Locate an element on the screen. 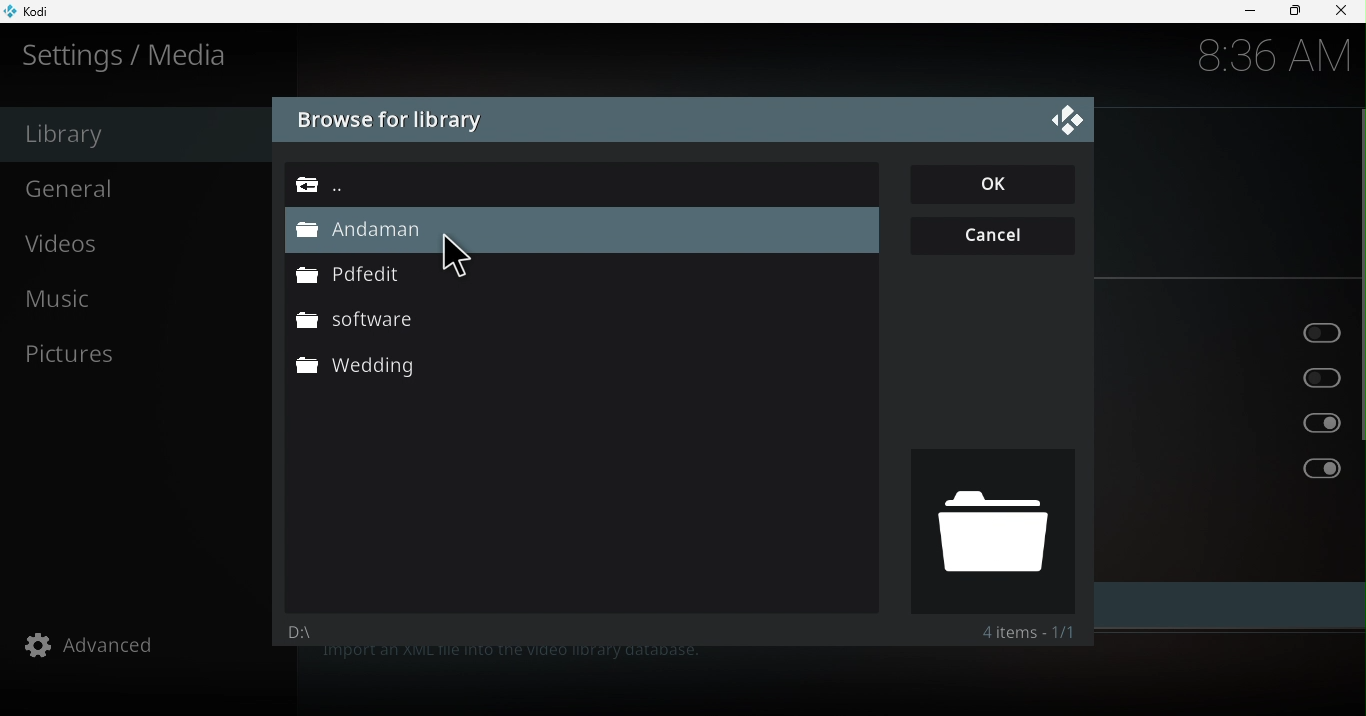 This screenshot has height=716, width=1366. OK is located at coordinates (996, 185).